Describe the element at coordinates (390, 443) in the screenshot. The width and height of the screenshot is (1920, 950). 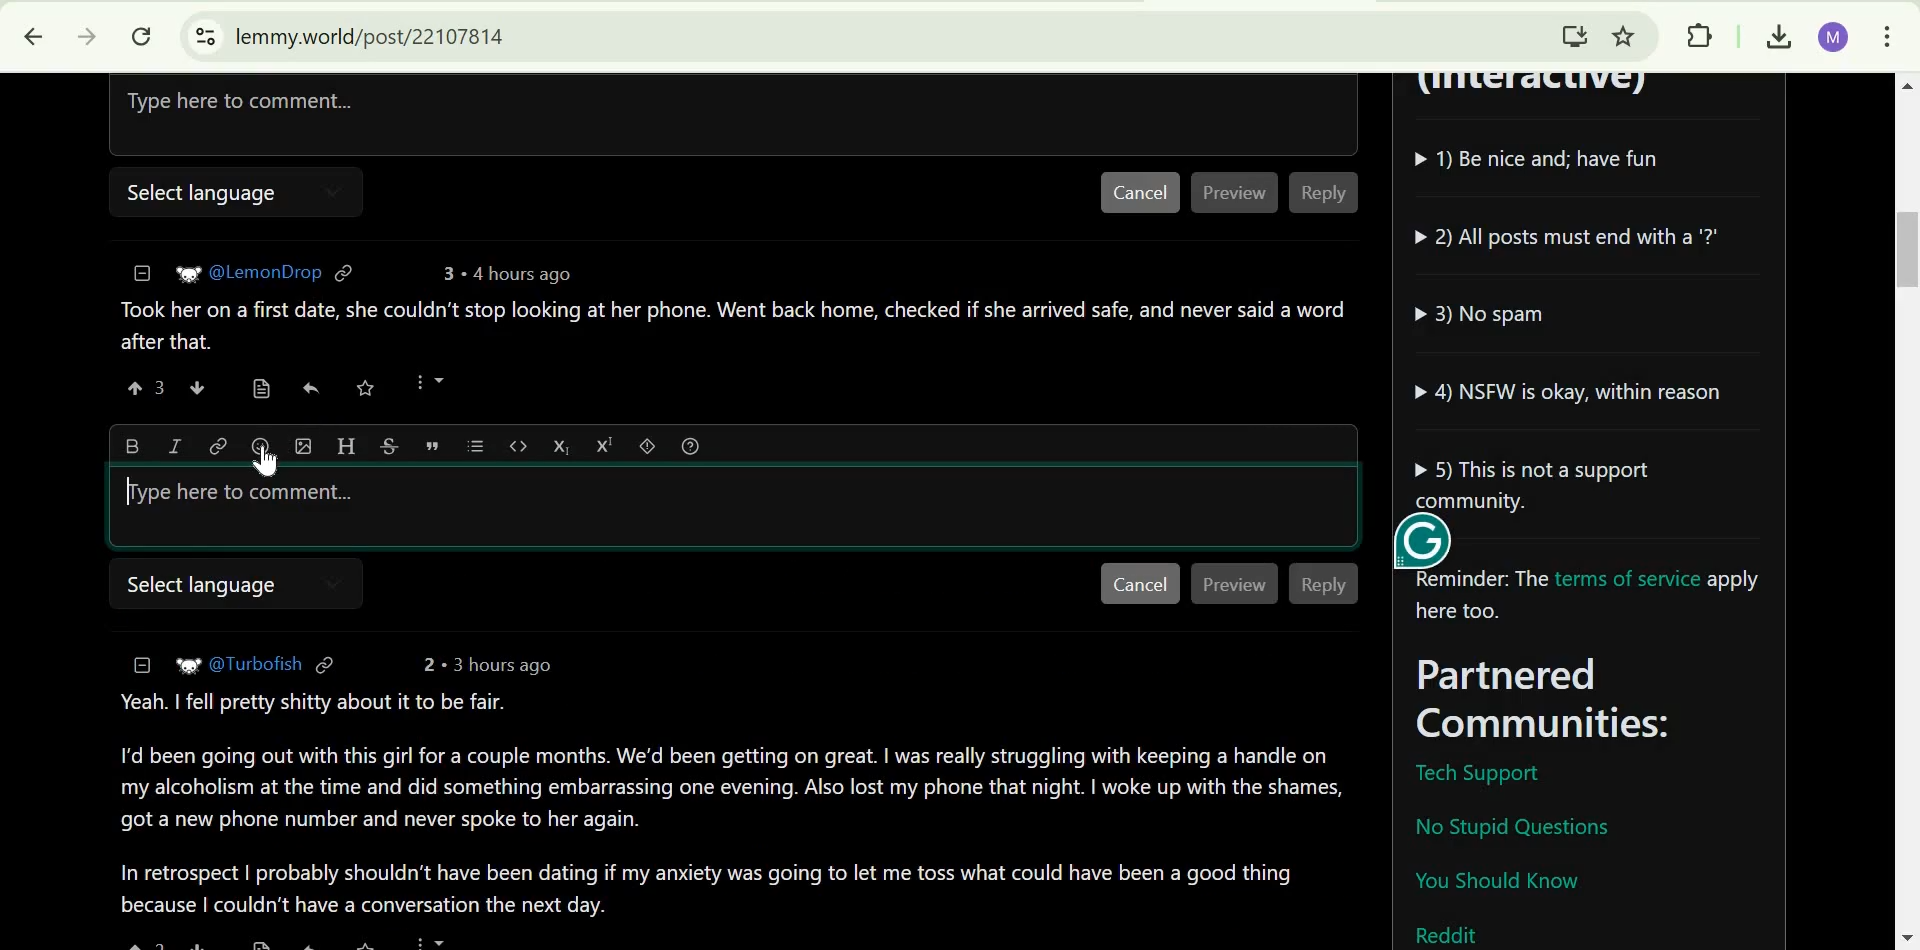
I see `Strikethrough` at that location.